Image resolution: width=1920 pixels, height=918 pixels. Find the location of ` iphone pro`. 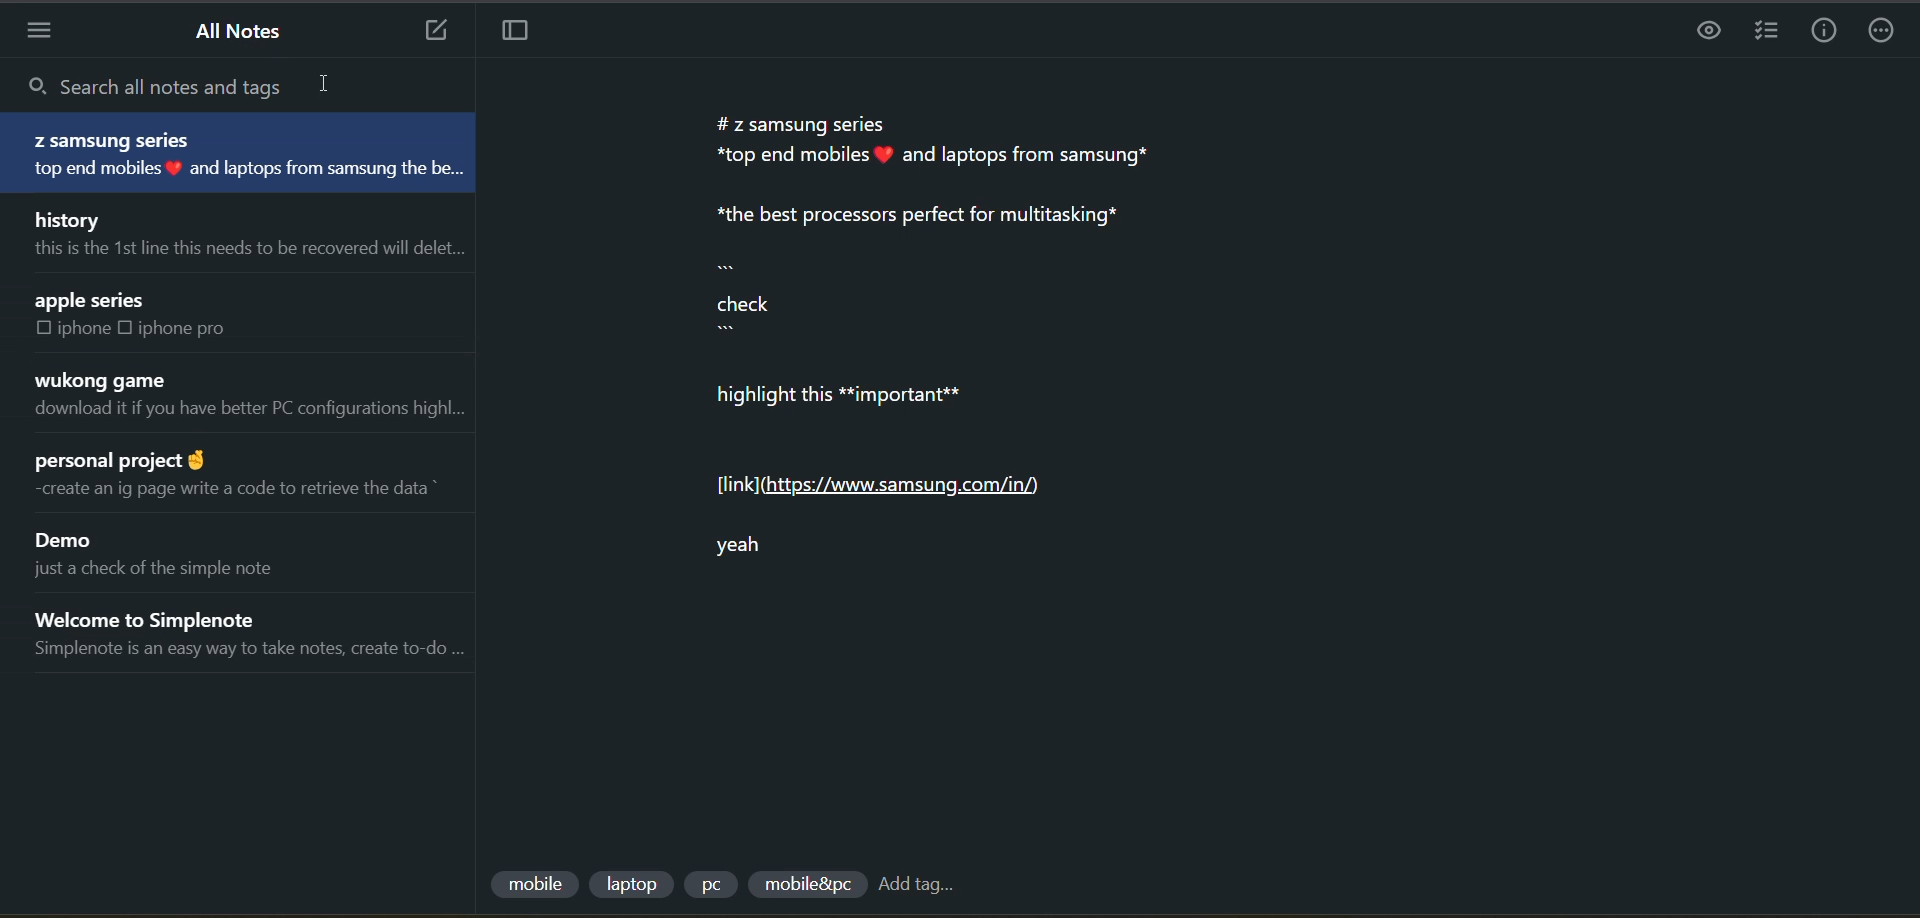

 iphone pro is located at coordinates (193, 332).